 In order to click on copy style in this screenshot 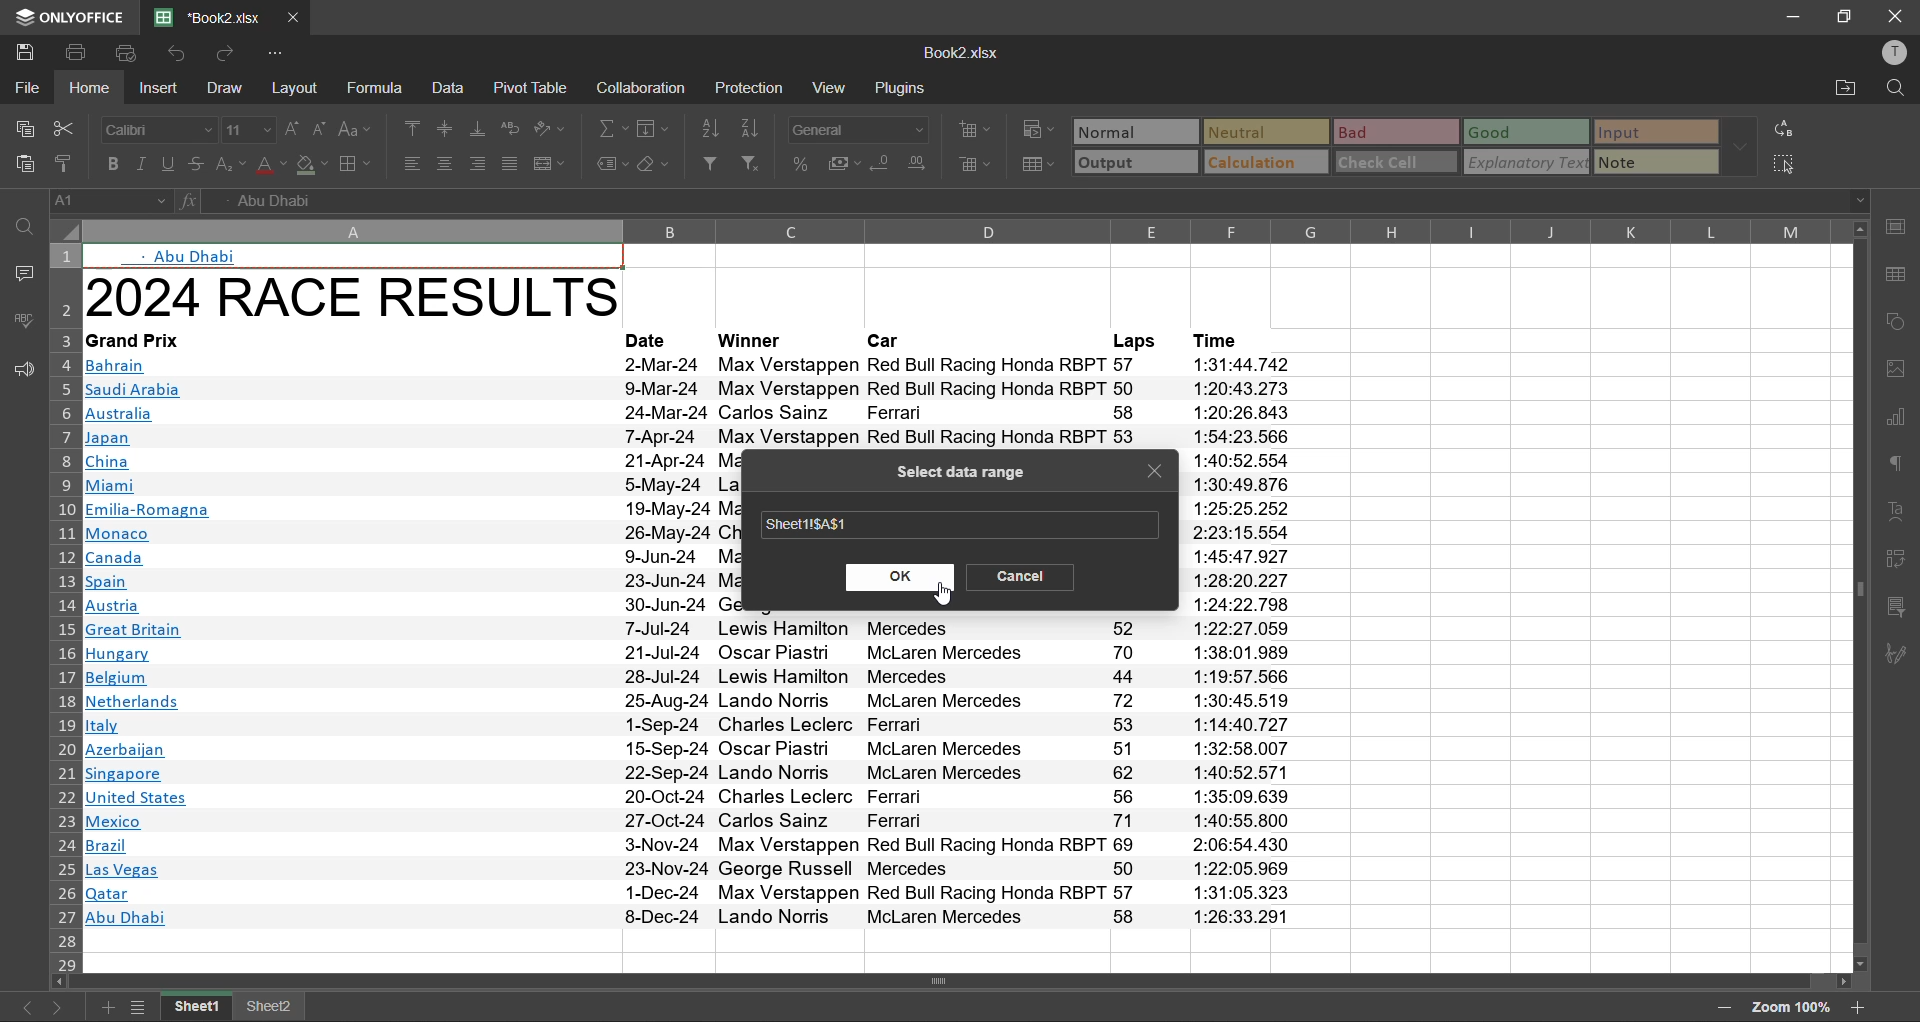, I will do `click(69, 162)`.